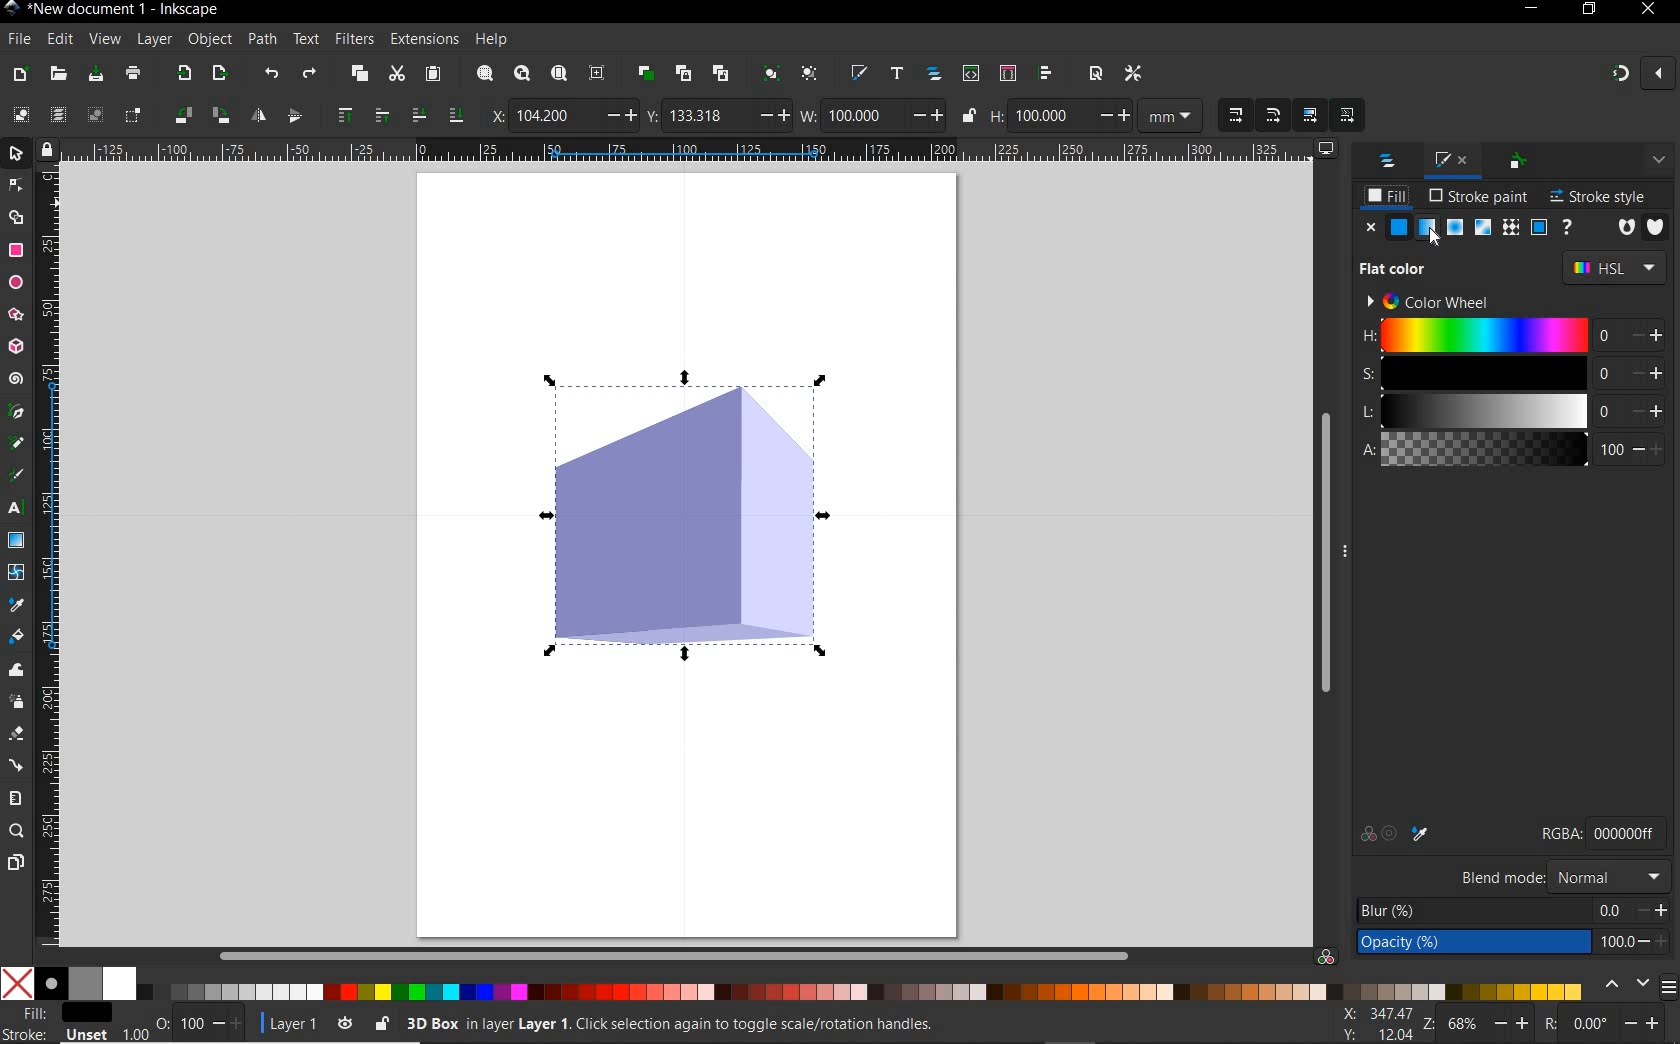  What do you see at coordinates (220, 76) in the screenshot?
I see `OPEN EXPORT` at bounding box center [220, 76].